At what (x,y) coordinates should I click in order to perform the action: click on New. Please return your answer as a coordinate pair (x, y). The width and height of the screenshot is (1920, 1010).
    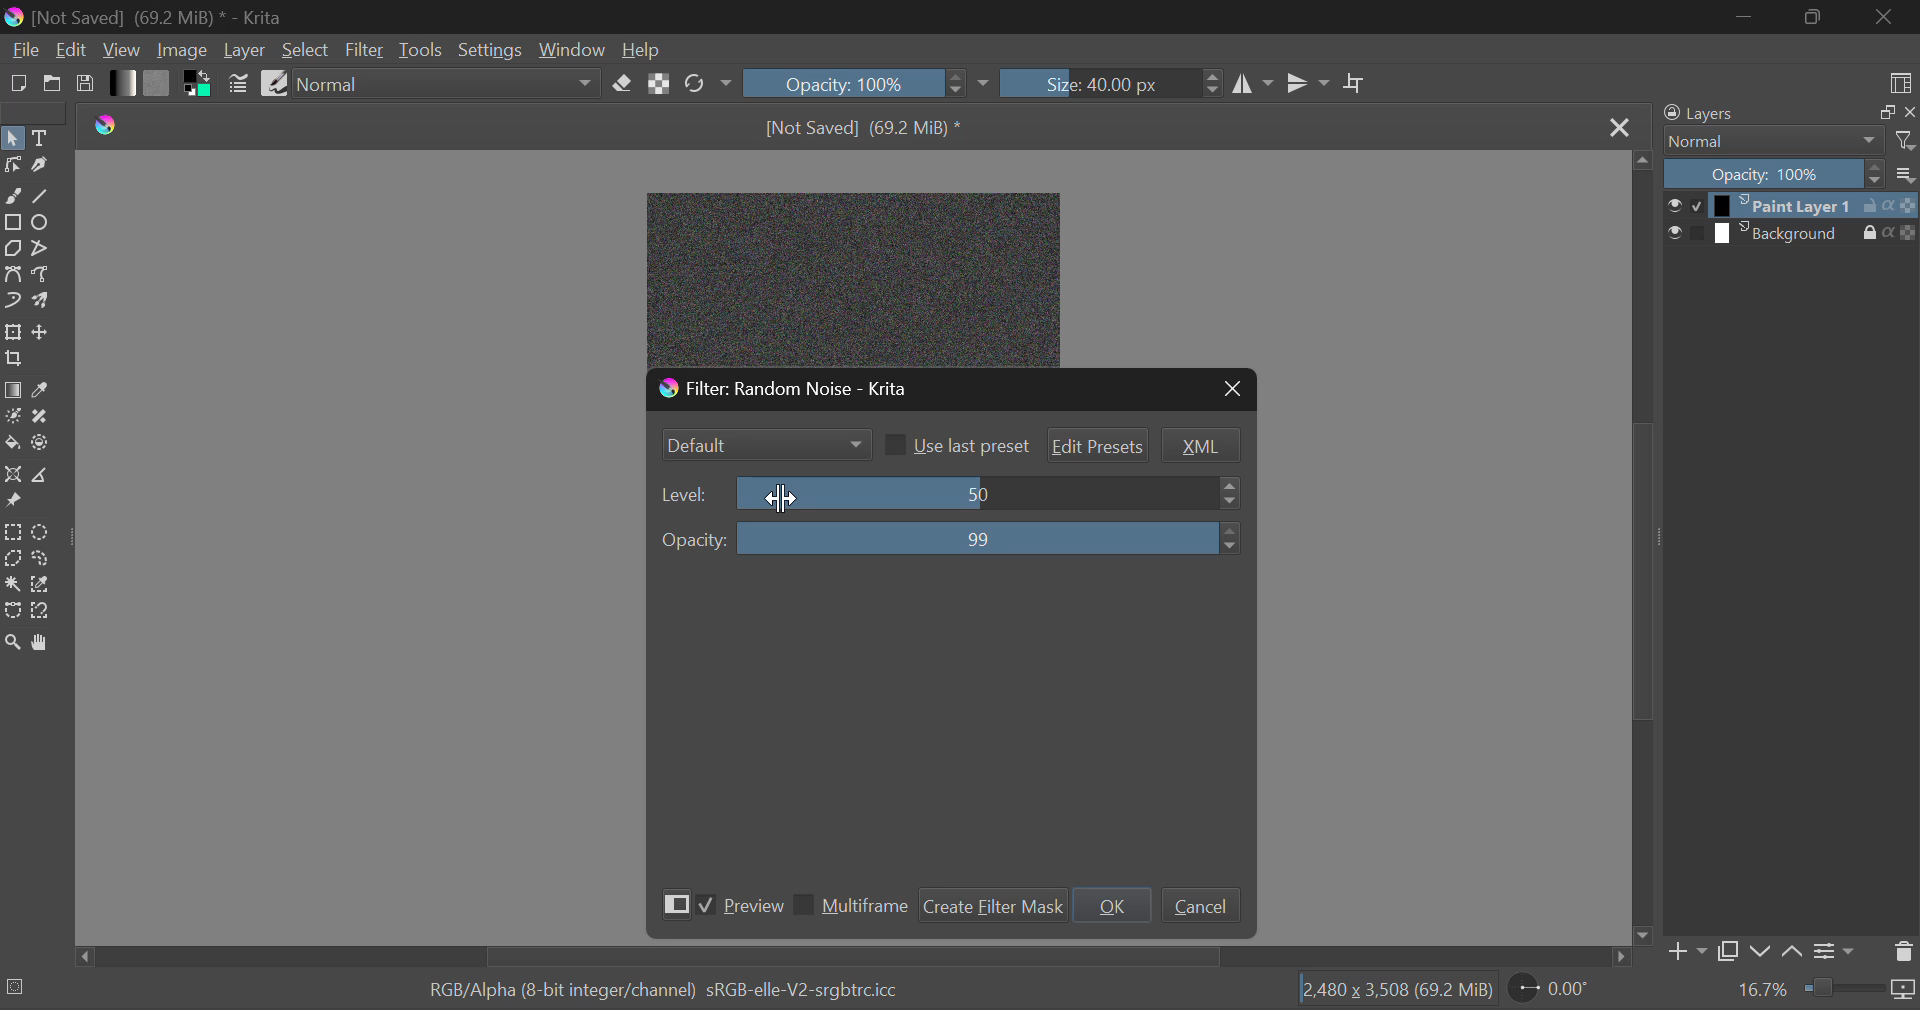
    Looking at the image, I should click on (17, 84).